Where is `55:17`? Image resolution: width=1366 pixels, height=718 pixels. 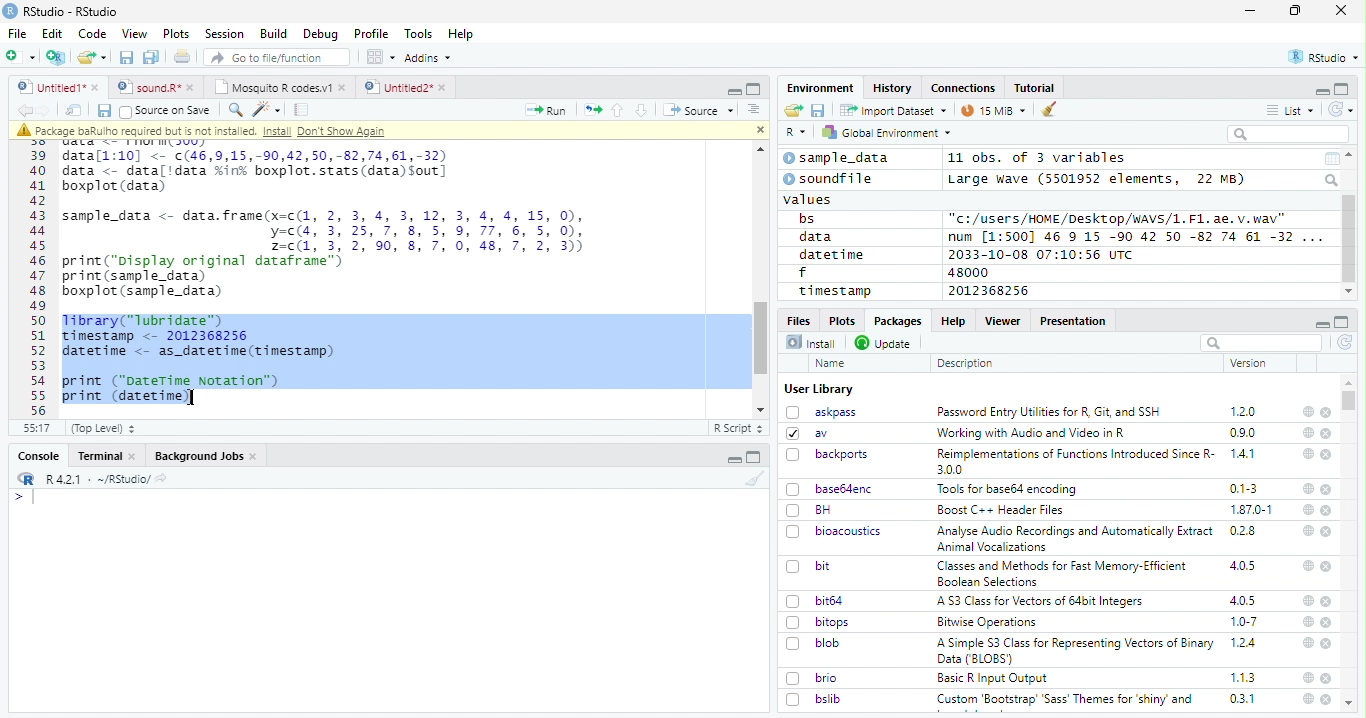
55:17 is located at coordinates (38, 428).